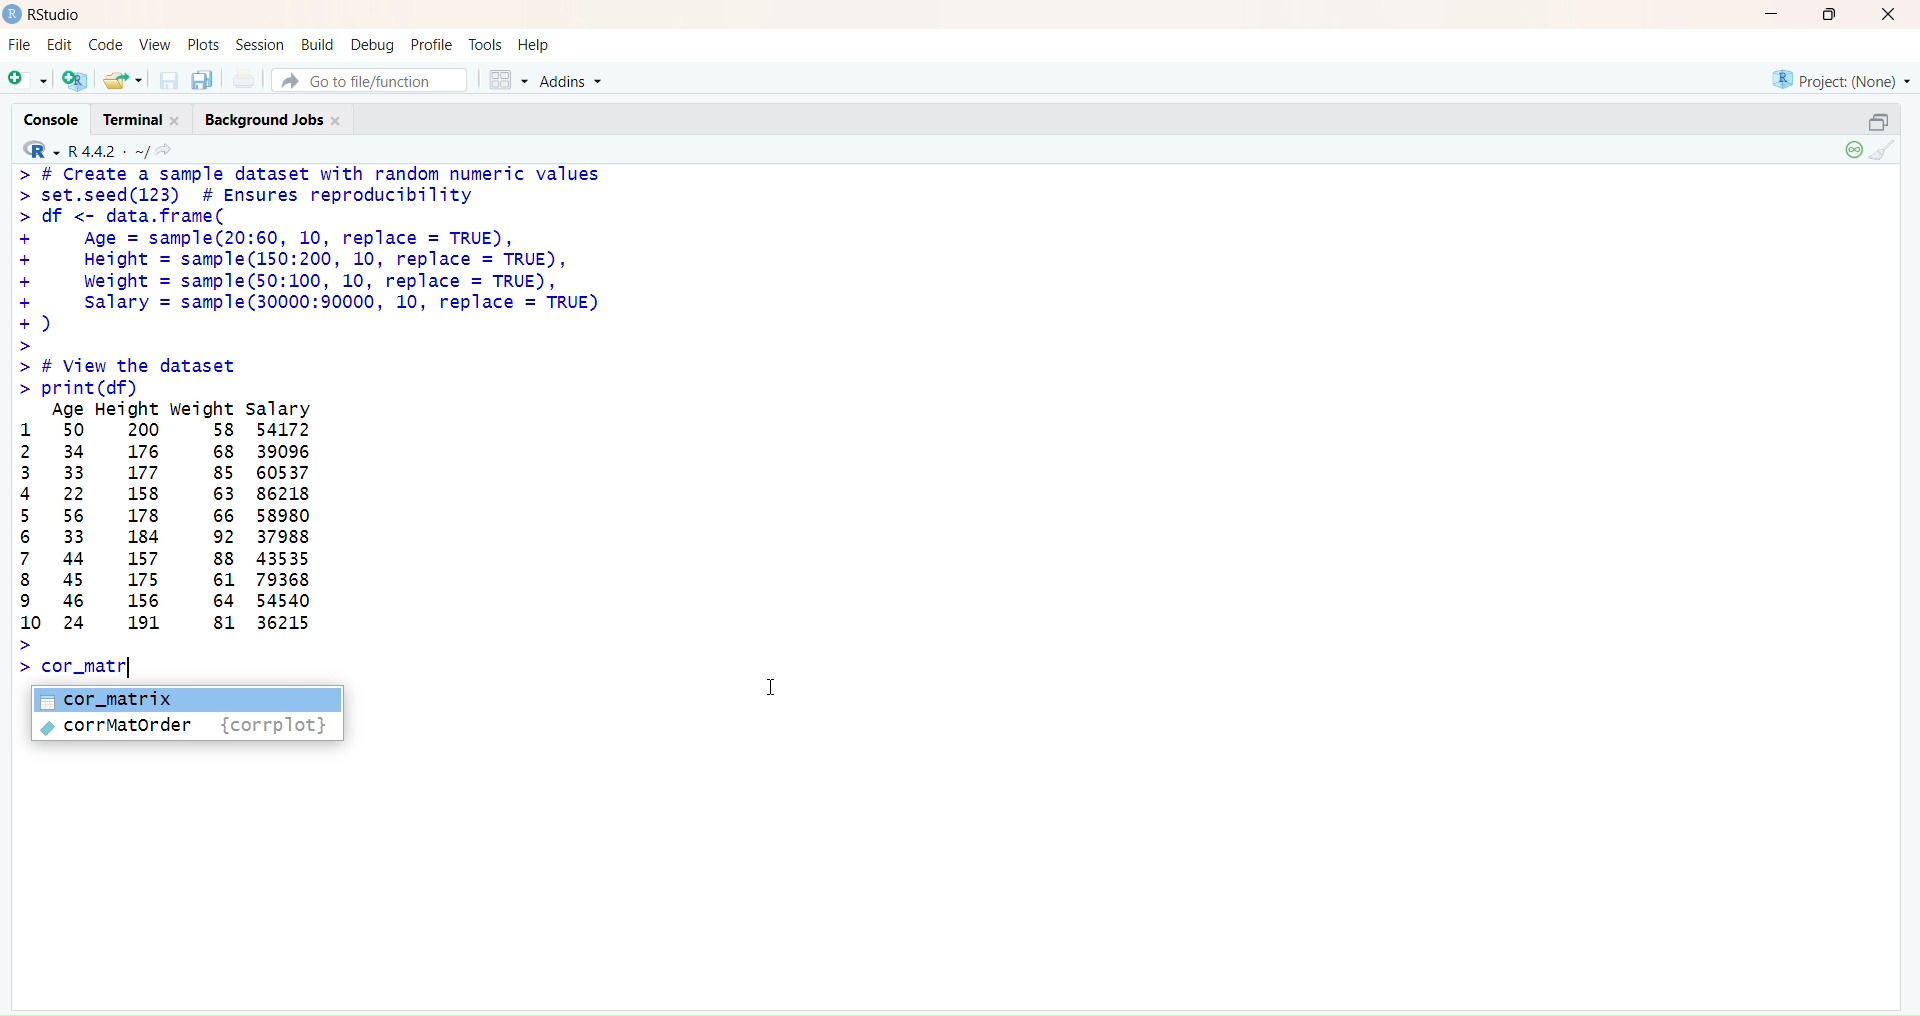  What do you see at coordinates (373, 44) in the screenshot?
I see `Debug` at bounding box center [373, 44].